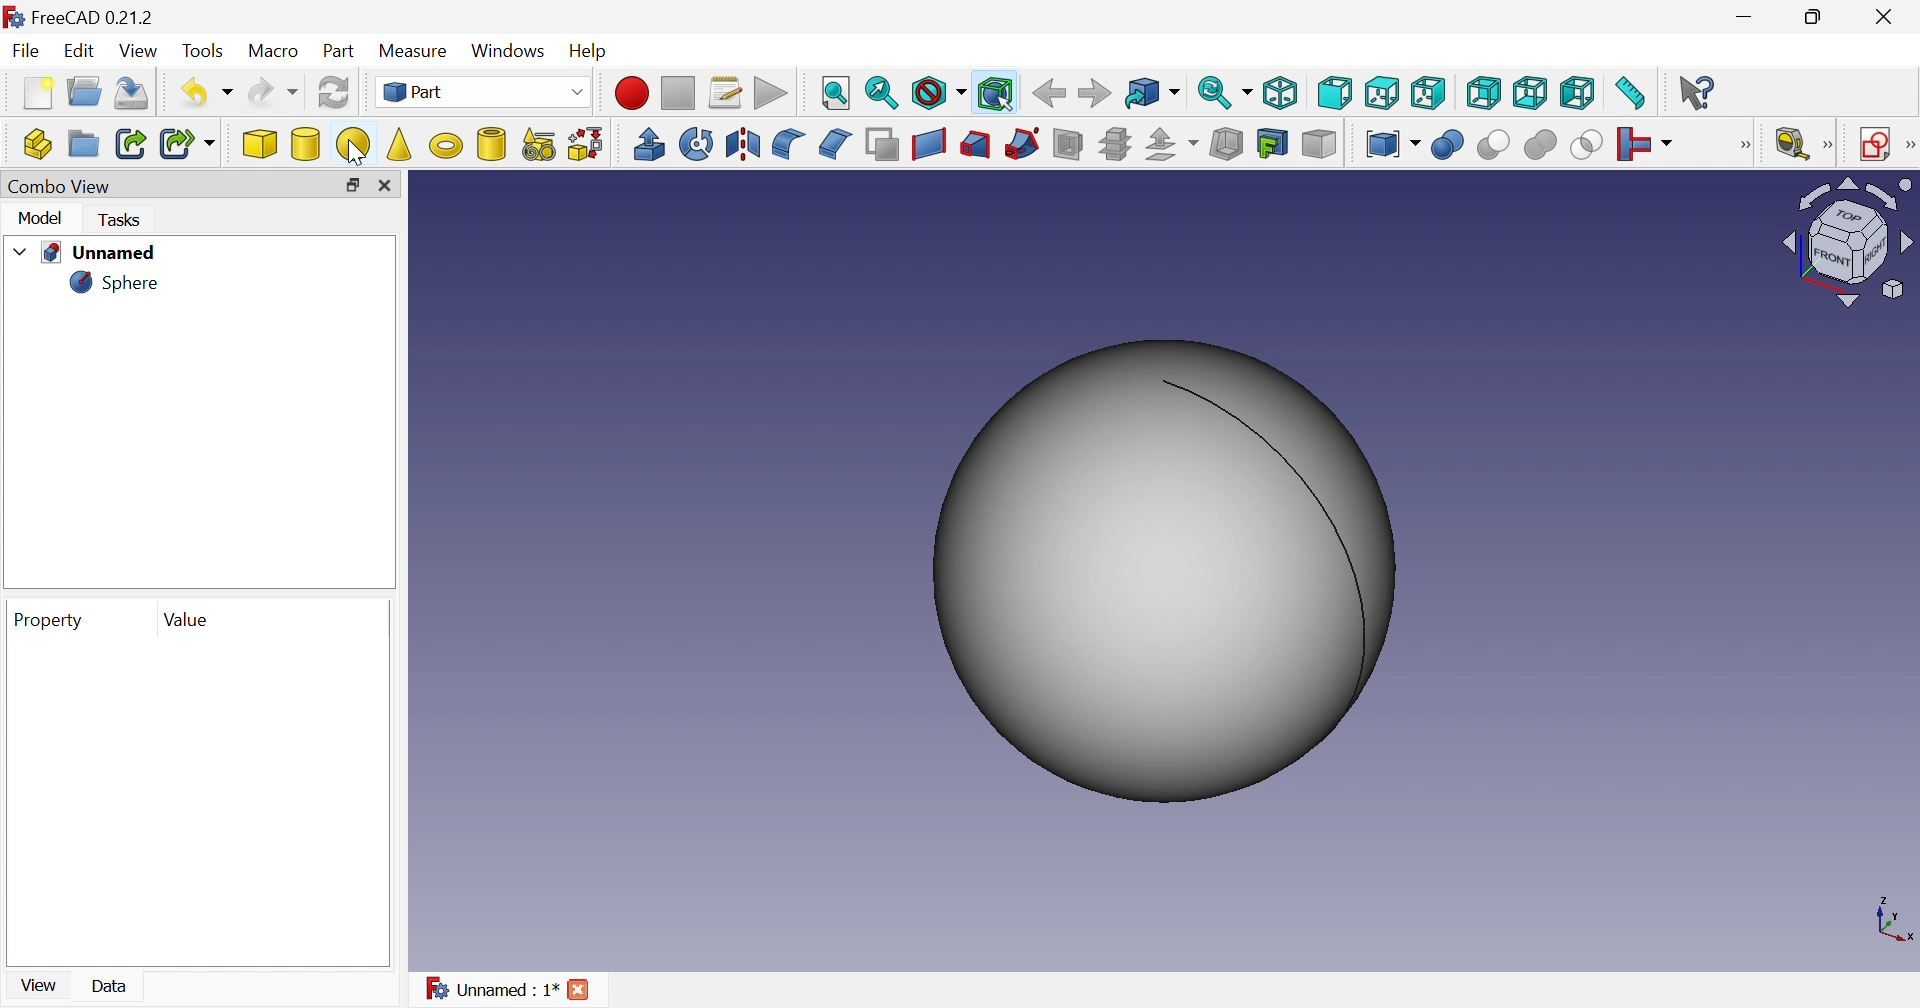 This screenshot has width=1920, height=1008. What do you see at coordinates (697, 143) in the screenshot?
I see `Revolve...` at bounding box center [697, 143].